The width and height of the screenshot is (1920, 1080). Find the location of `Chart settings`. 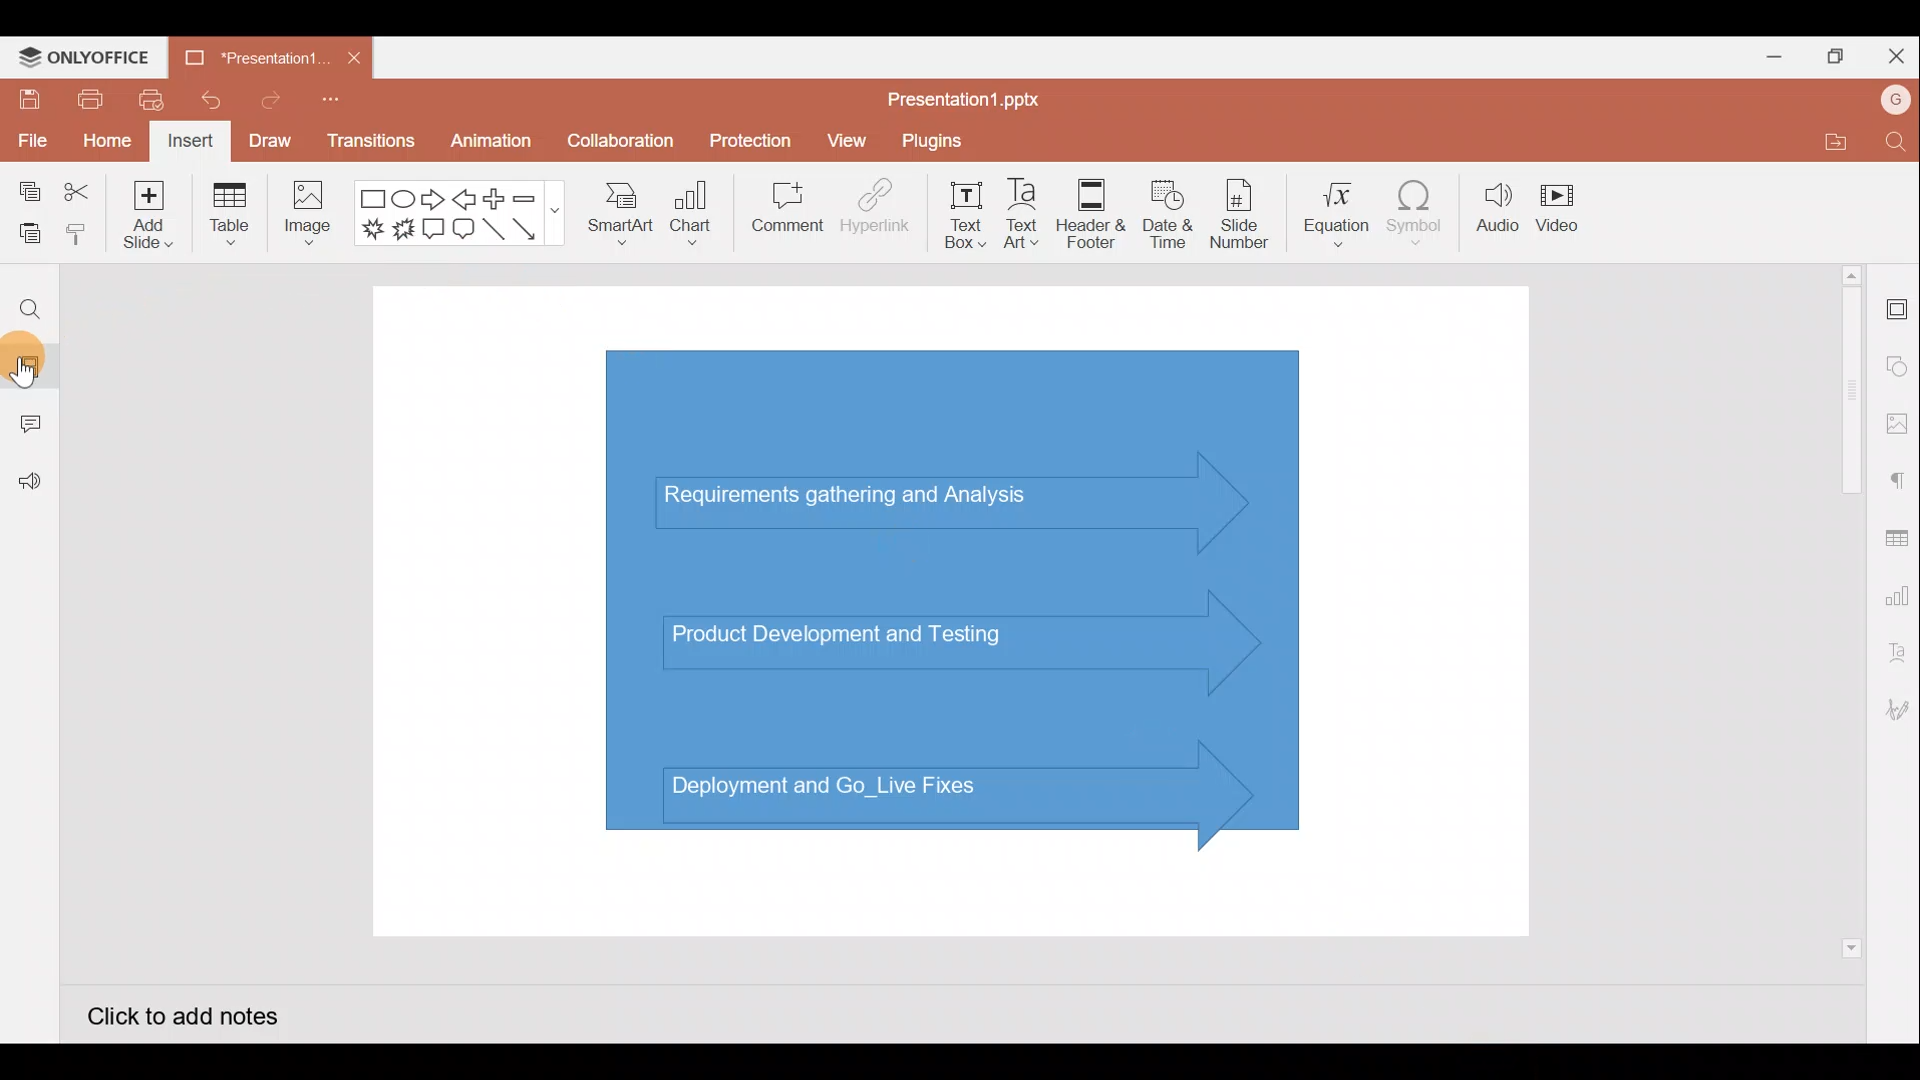

Chart settings is located at coordinates (1900, 599).